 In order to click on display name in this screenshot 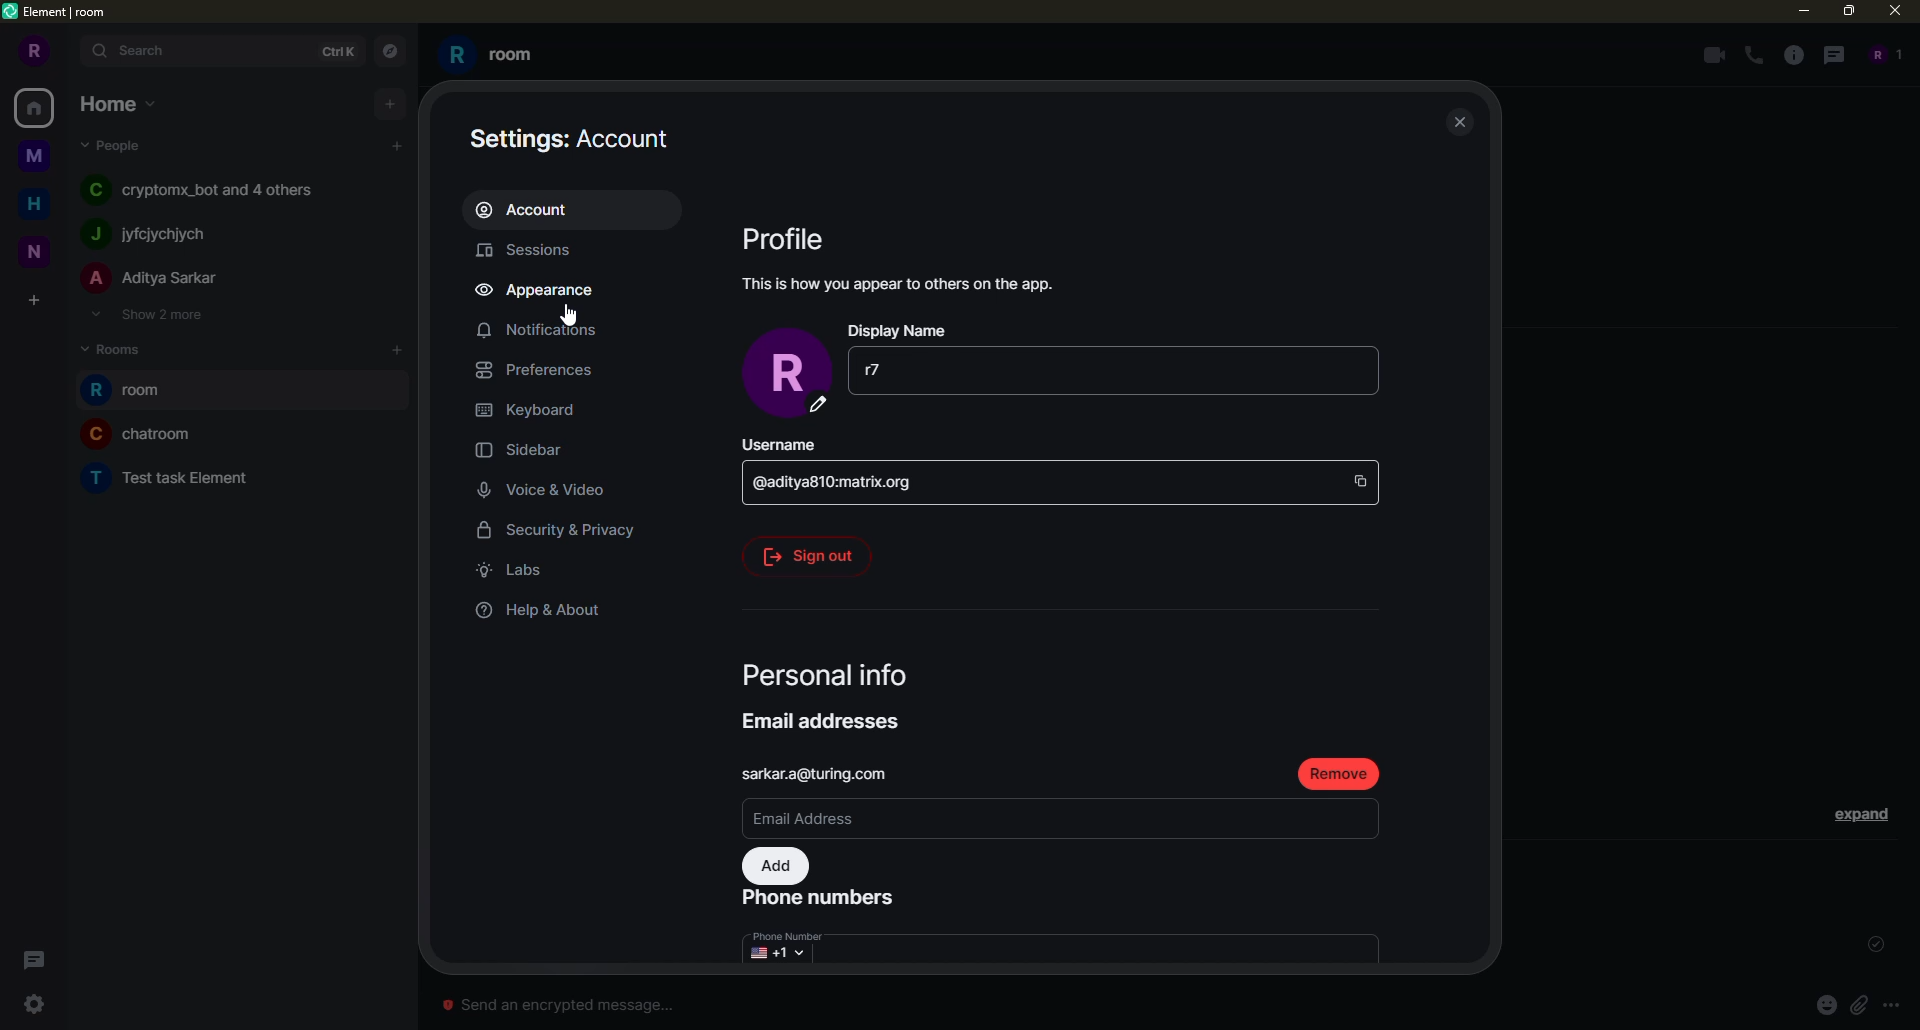, I will do `click(903, 331)`.